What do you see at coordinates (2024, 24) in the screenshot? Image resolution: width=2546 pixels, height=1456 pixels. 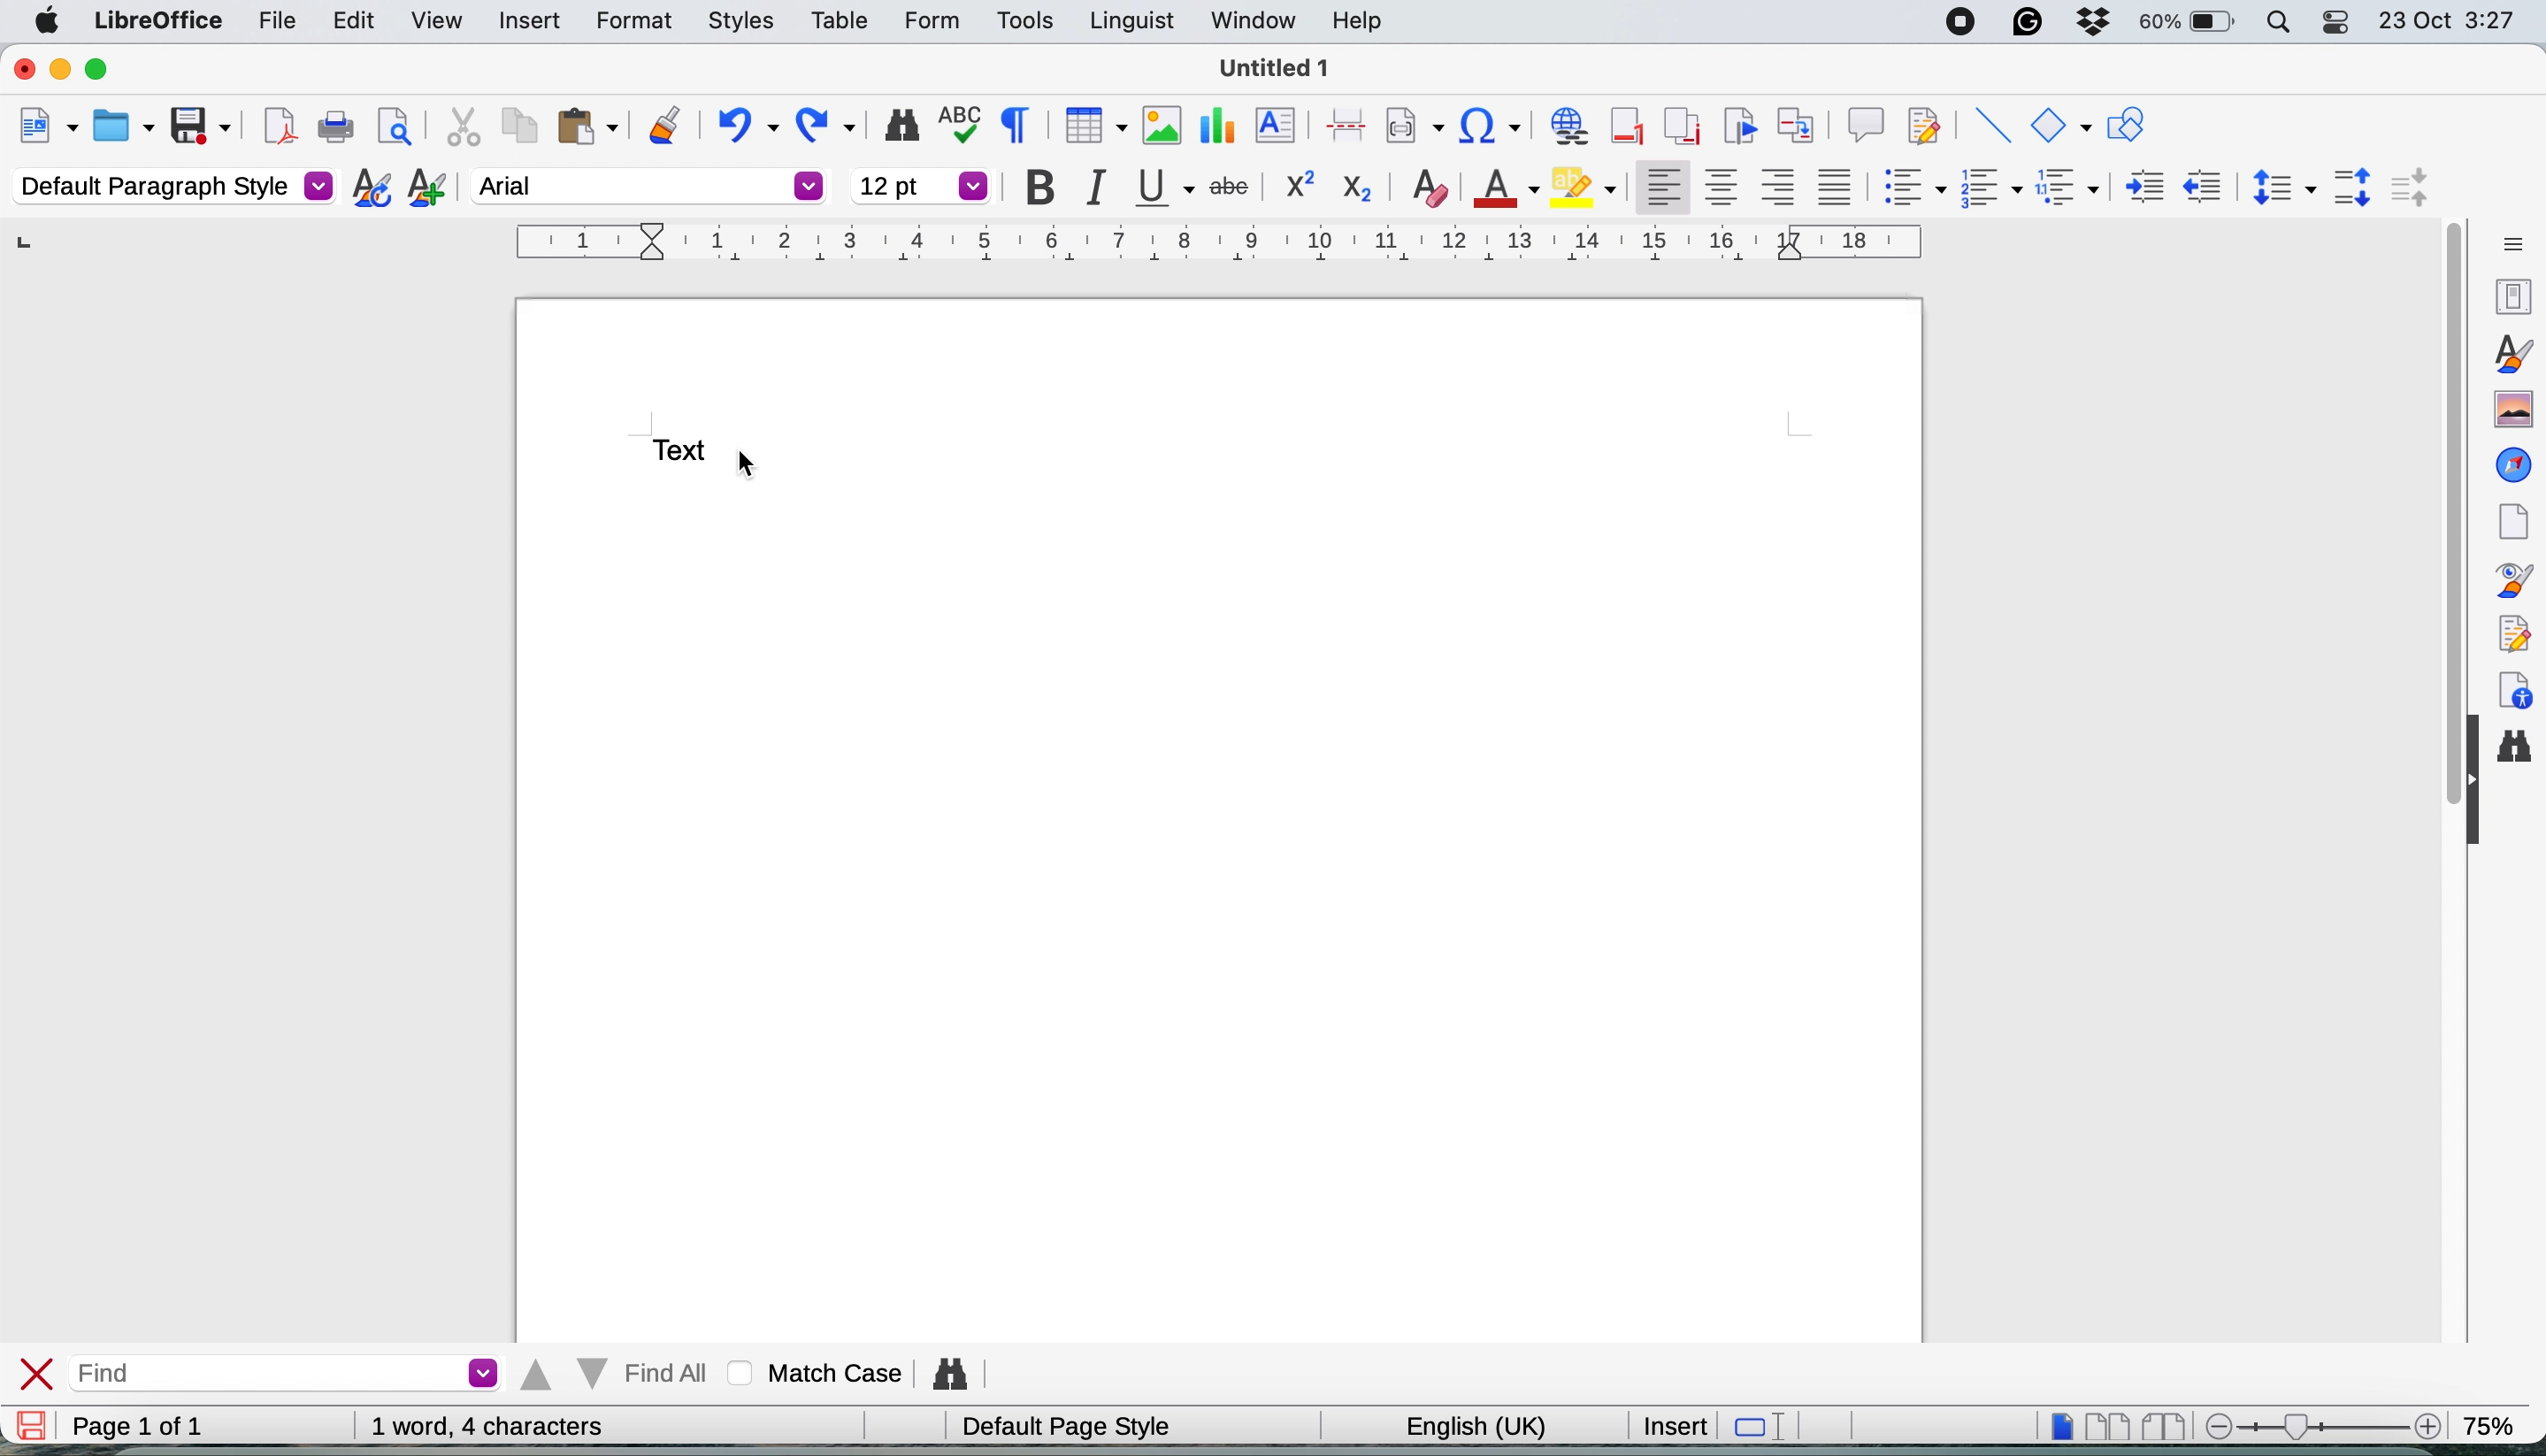 I see `grammarly` at bounding box center [2024, 24].